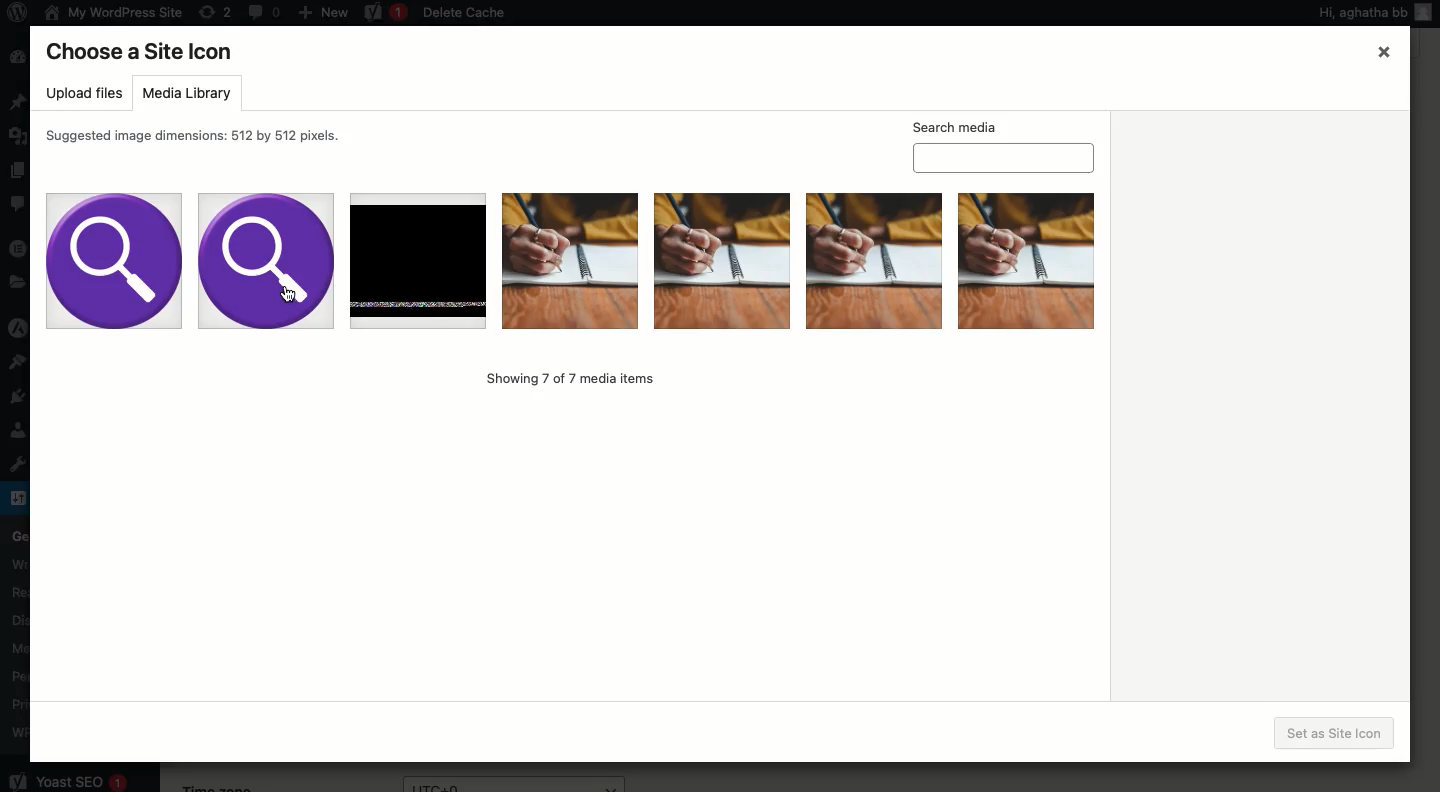 The width and height of the screenshot is (1440, 792). Describe the element at coordinates (200, 137) in the screenshot. I see `Suggested image dimensions` at that location.